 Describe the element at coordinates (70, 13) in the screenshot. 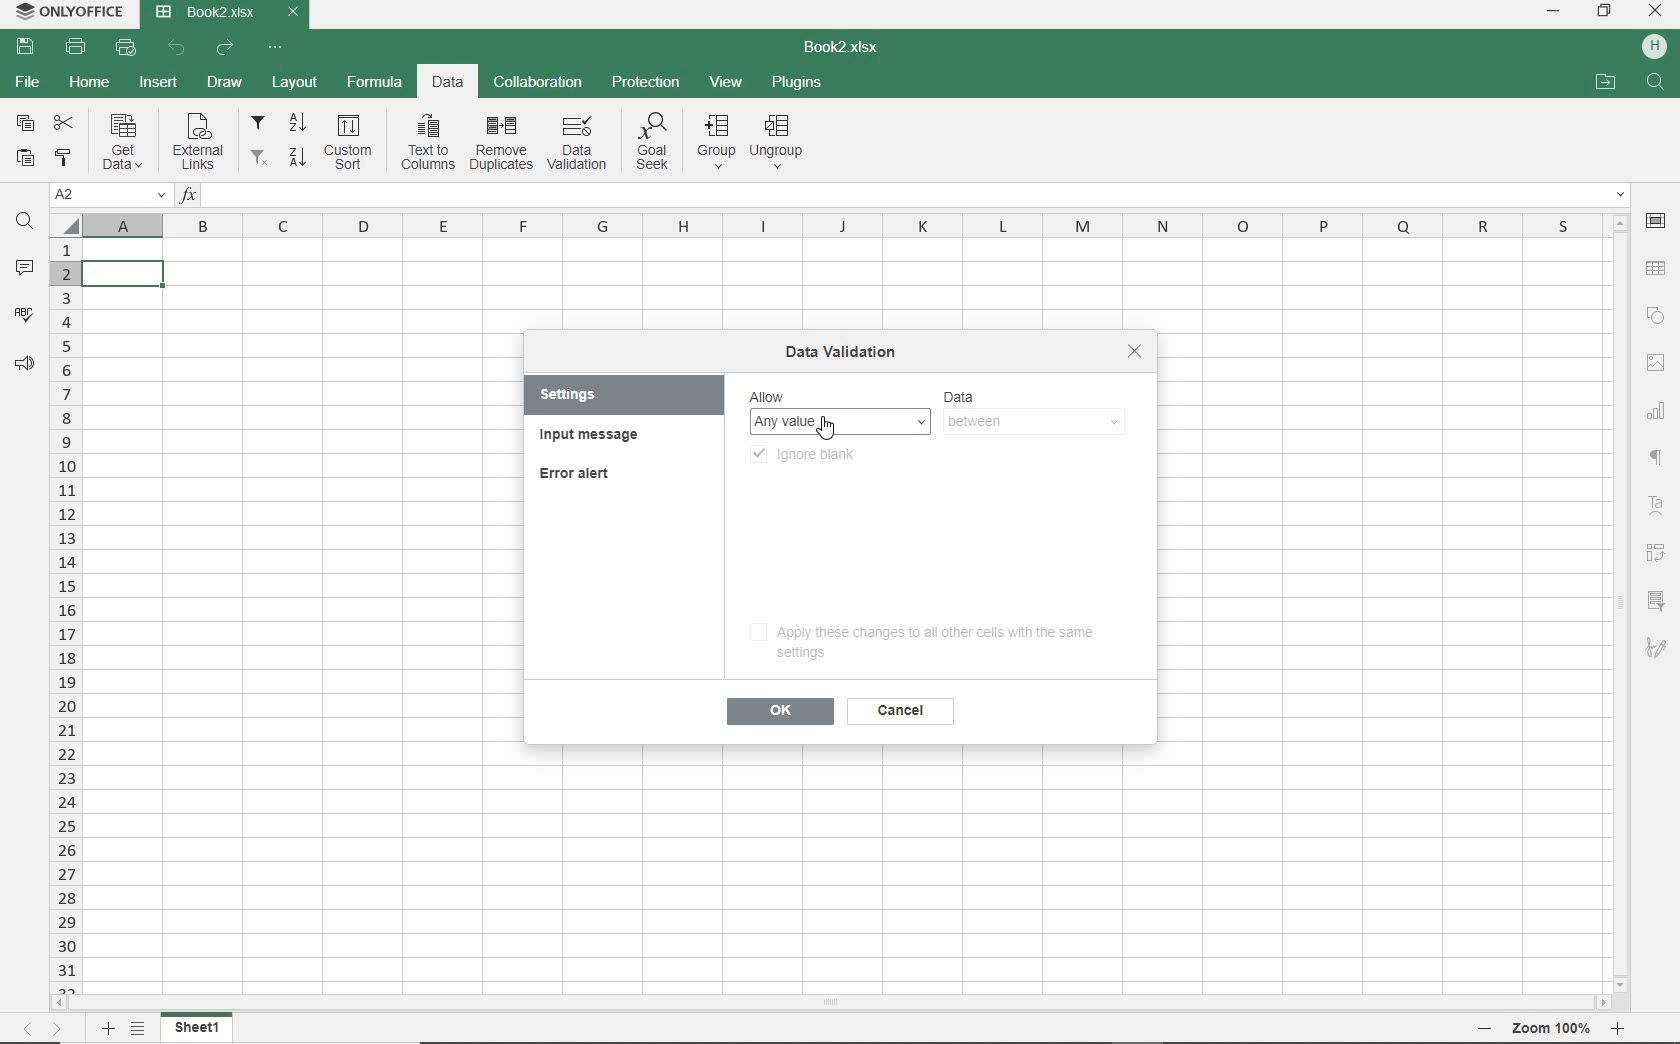

I see `system name` at that location.